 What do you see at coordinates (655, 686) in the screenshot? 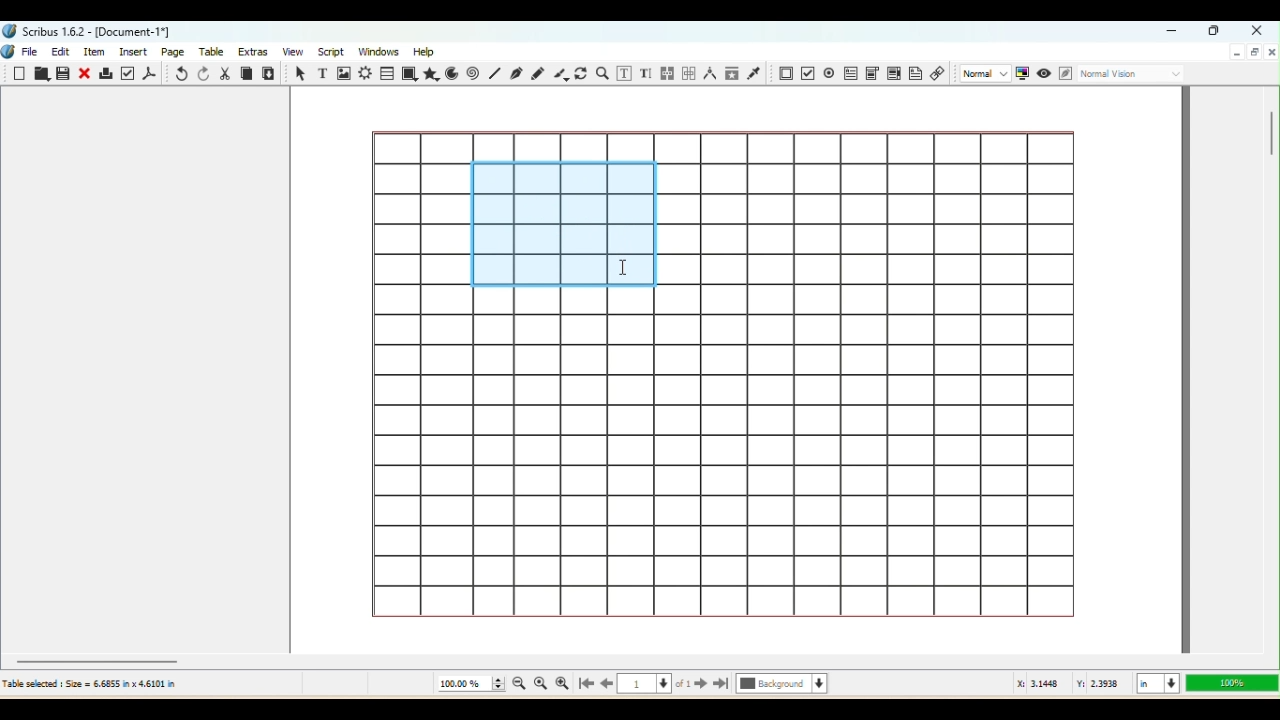
I see `Select the current page` at bounding box center [655, 686].